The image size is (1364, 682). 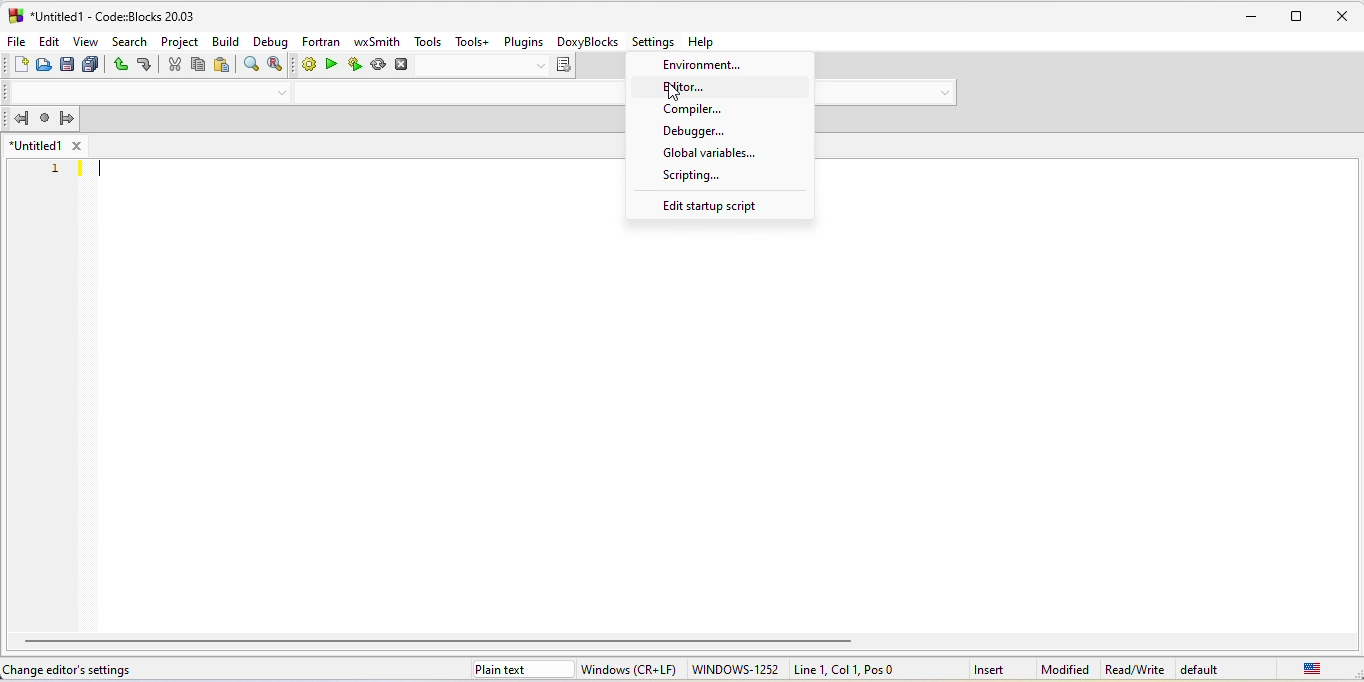 What do you see at coordinates (223, 65) in the screenshot?
I see `paste` at bounding box center [223, 65].